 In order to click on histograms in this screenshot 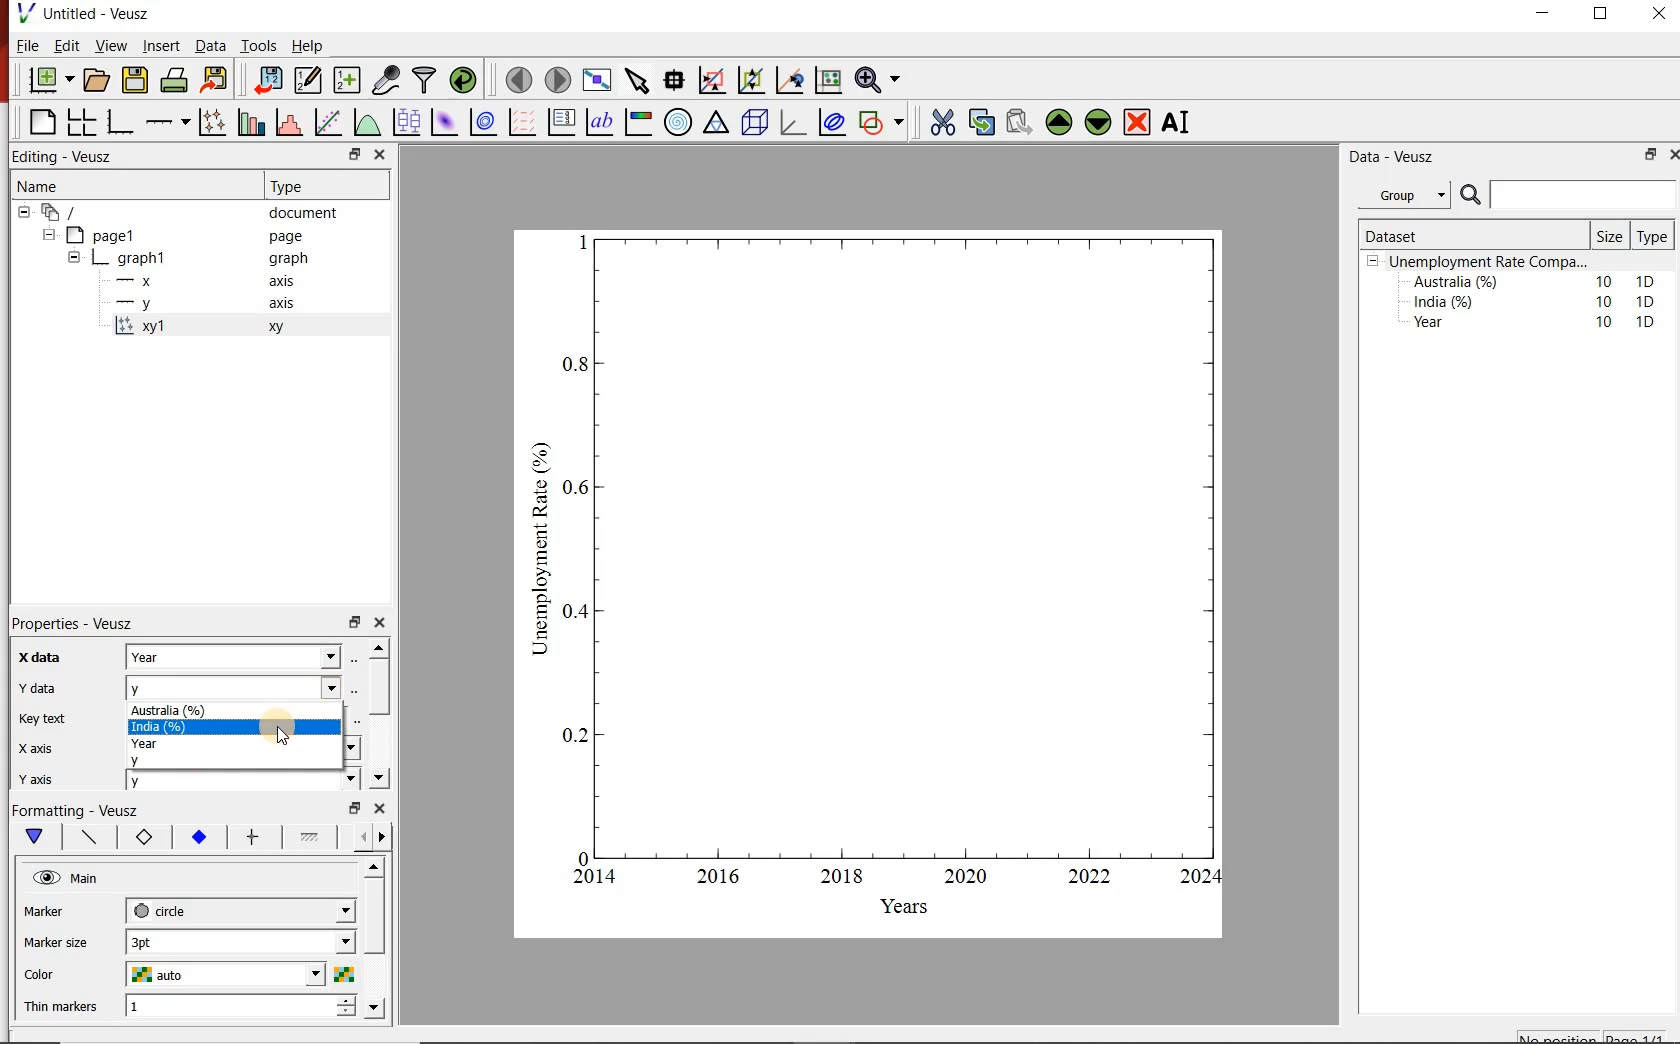, I will do `click(287, 122)`.